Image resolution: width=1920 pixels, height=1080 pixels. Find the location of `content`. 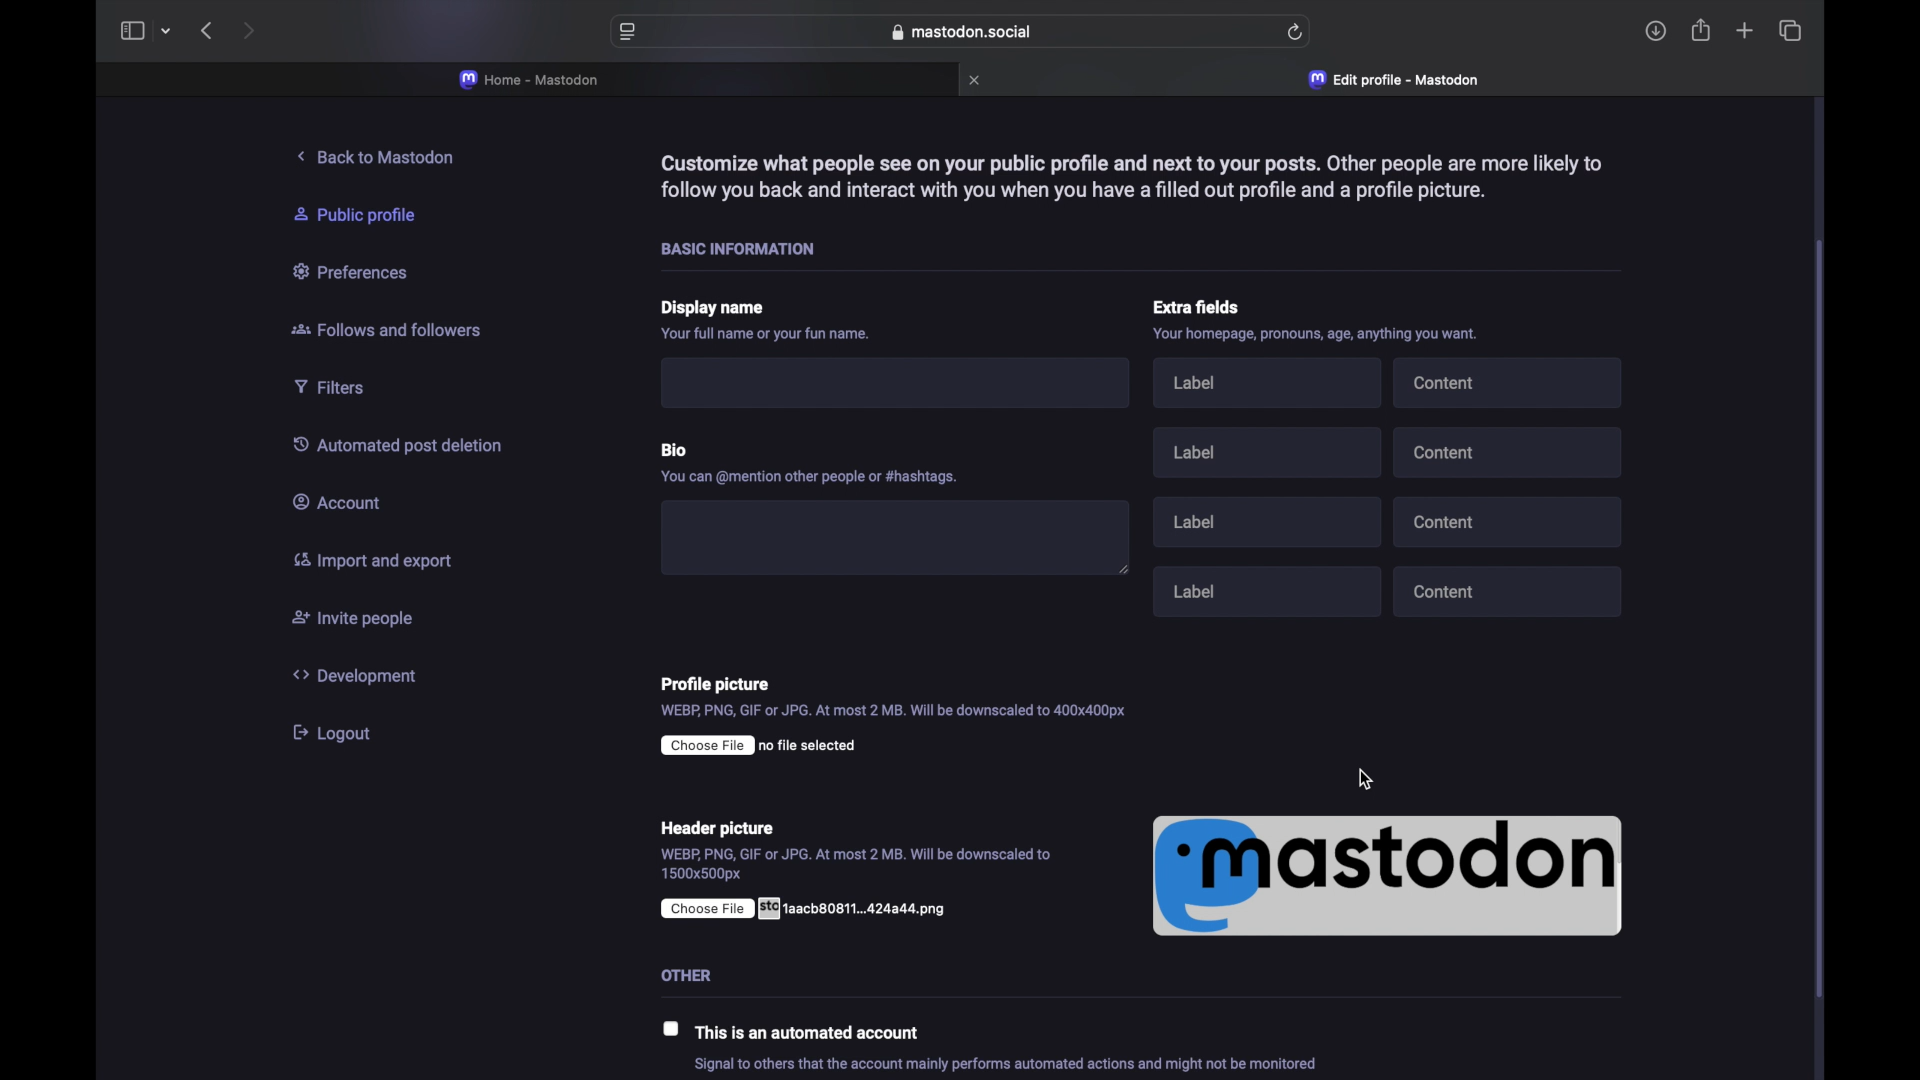

content is located at coordinates (1510, 381).